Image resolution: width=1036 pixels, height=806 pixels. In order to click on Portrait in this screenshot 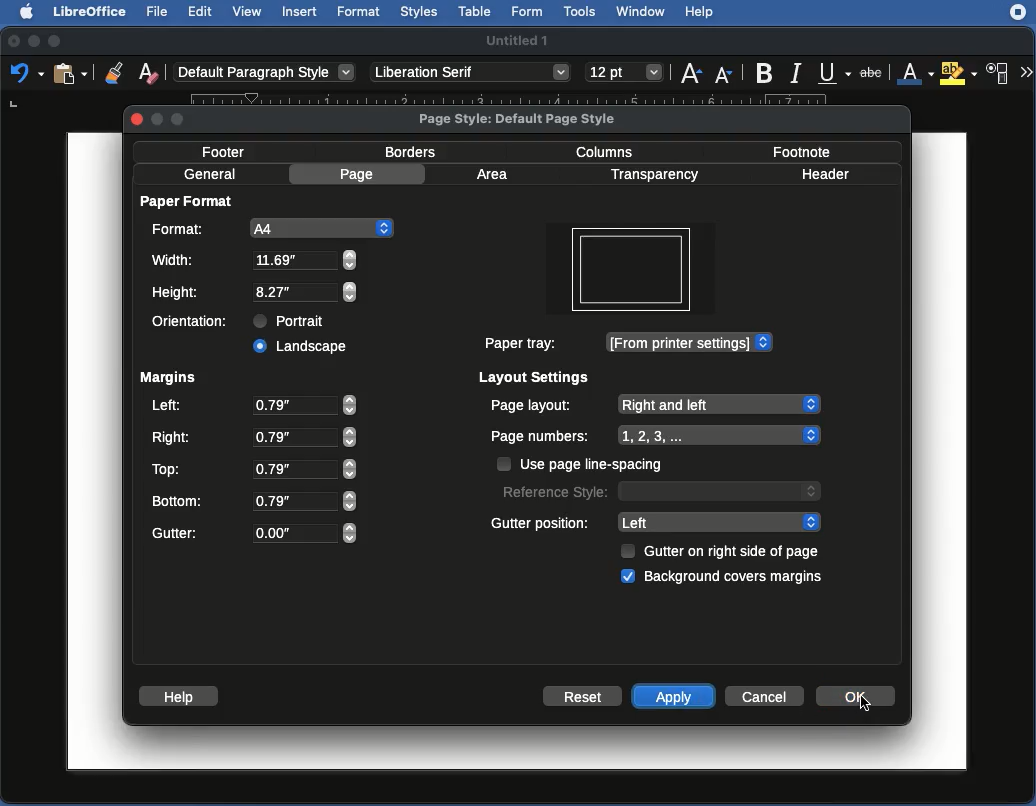, I will do `click(294, 318)`.